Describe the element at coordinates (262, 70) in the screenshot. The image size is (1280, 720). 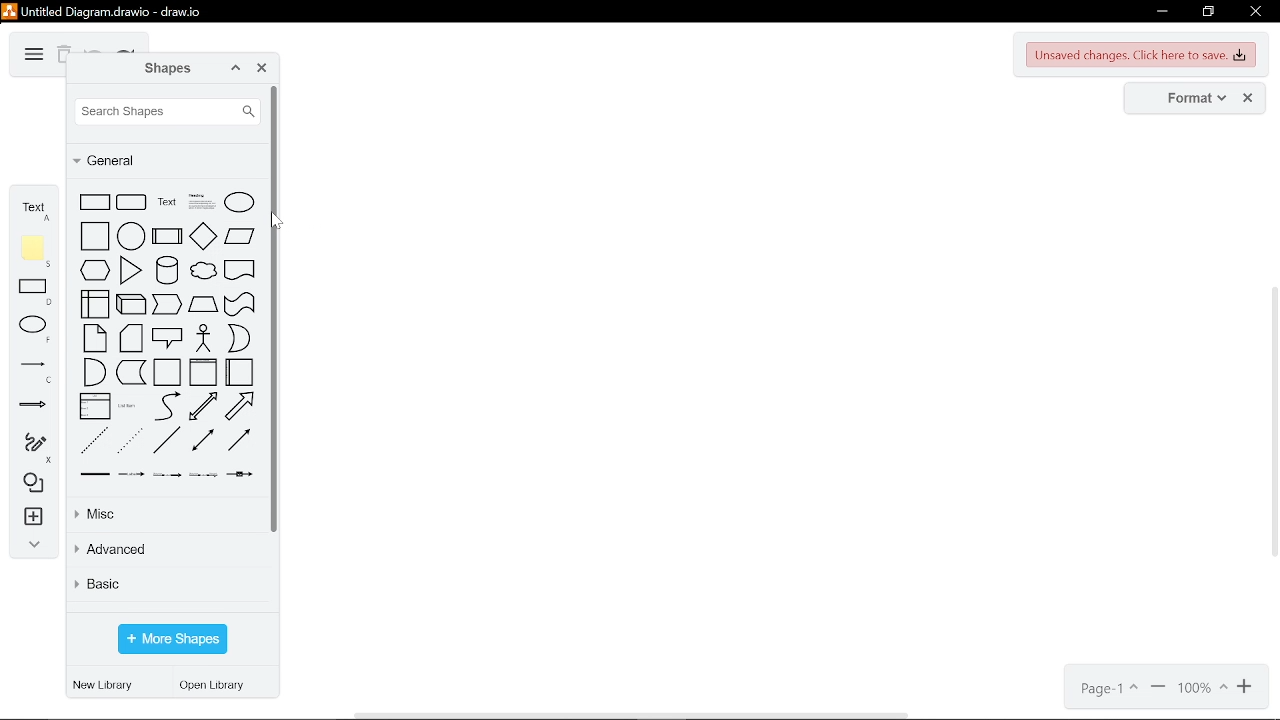
I see `close` at that location.